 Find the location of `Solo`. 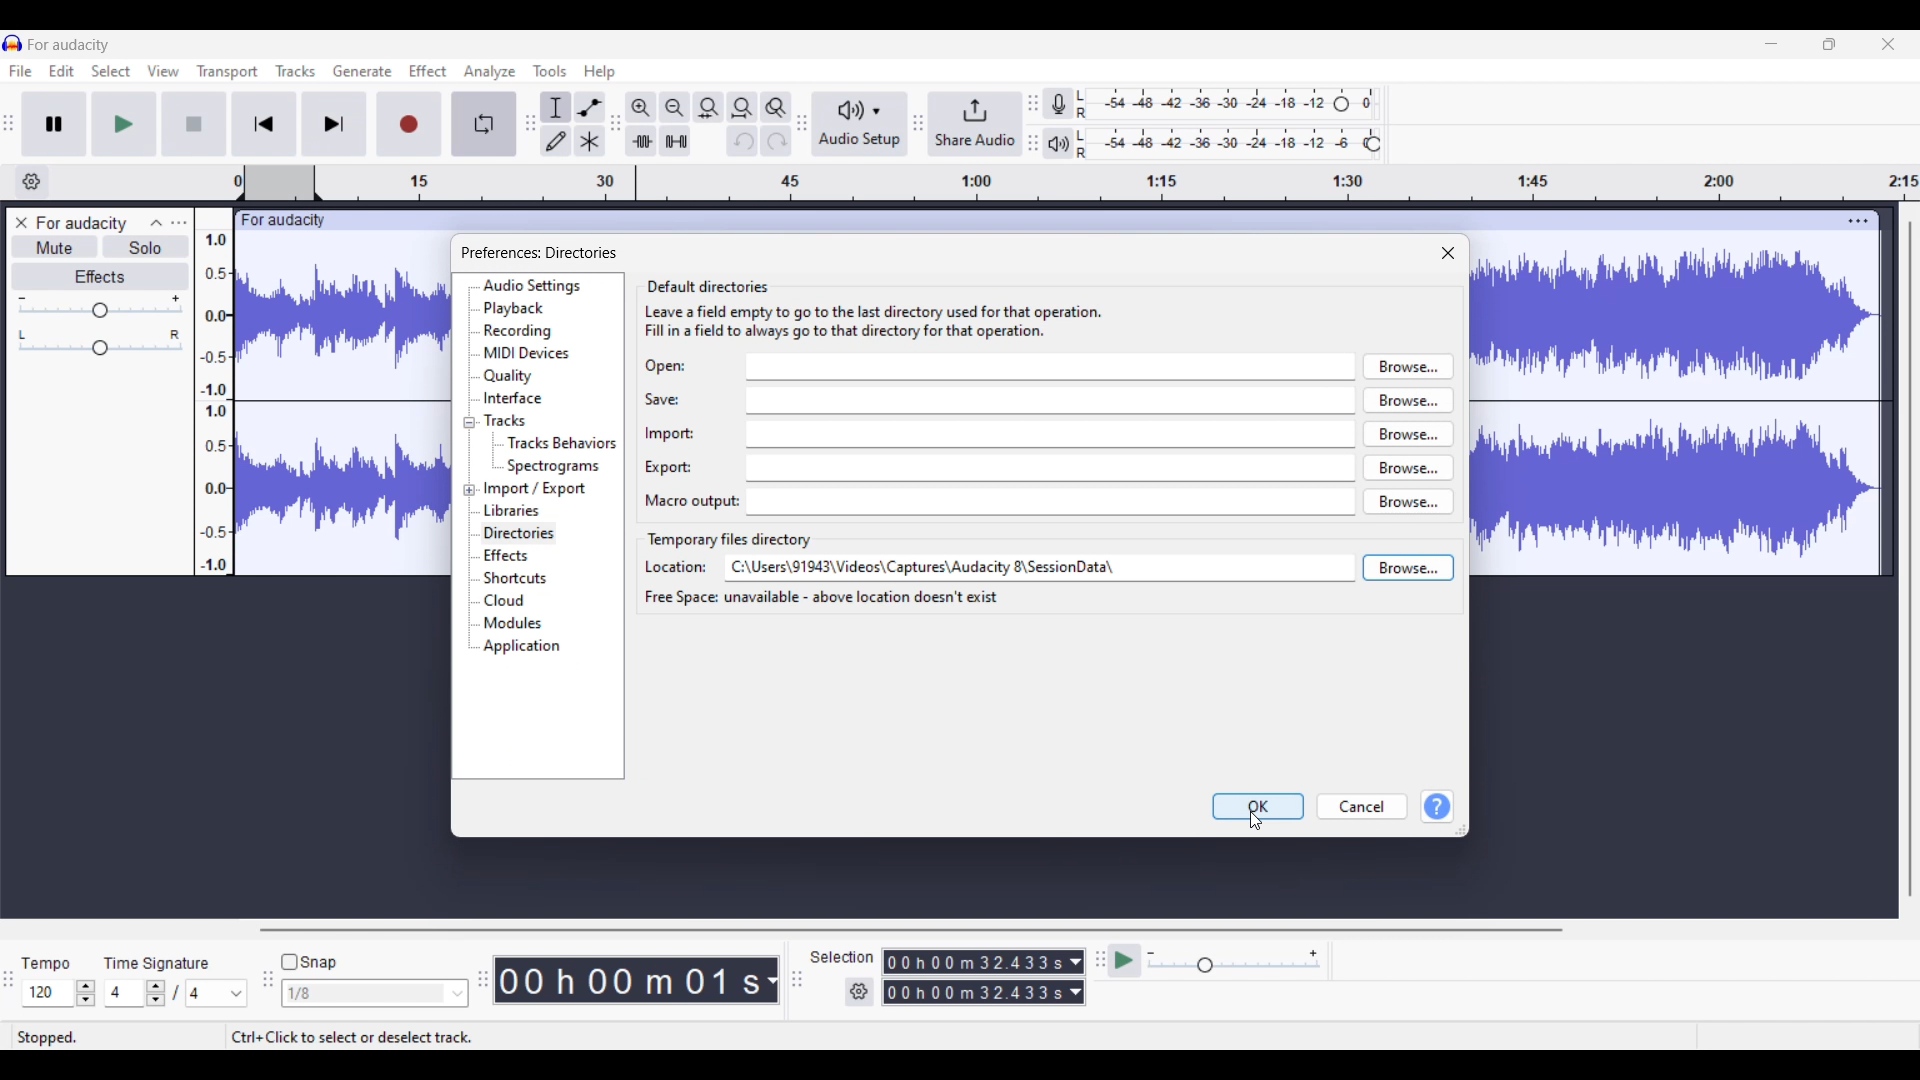

Solo is located at coordinates (145, 247).